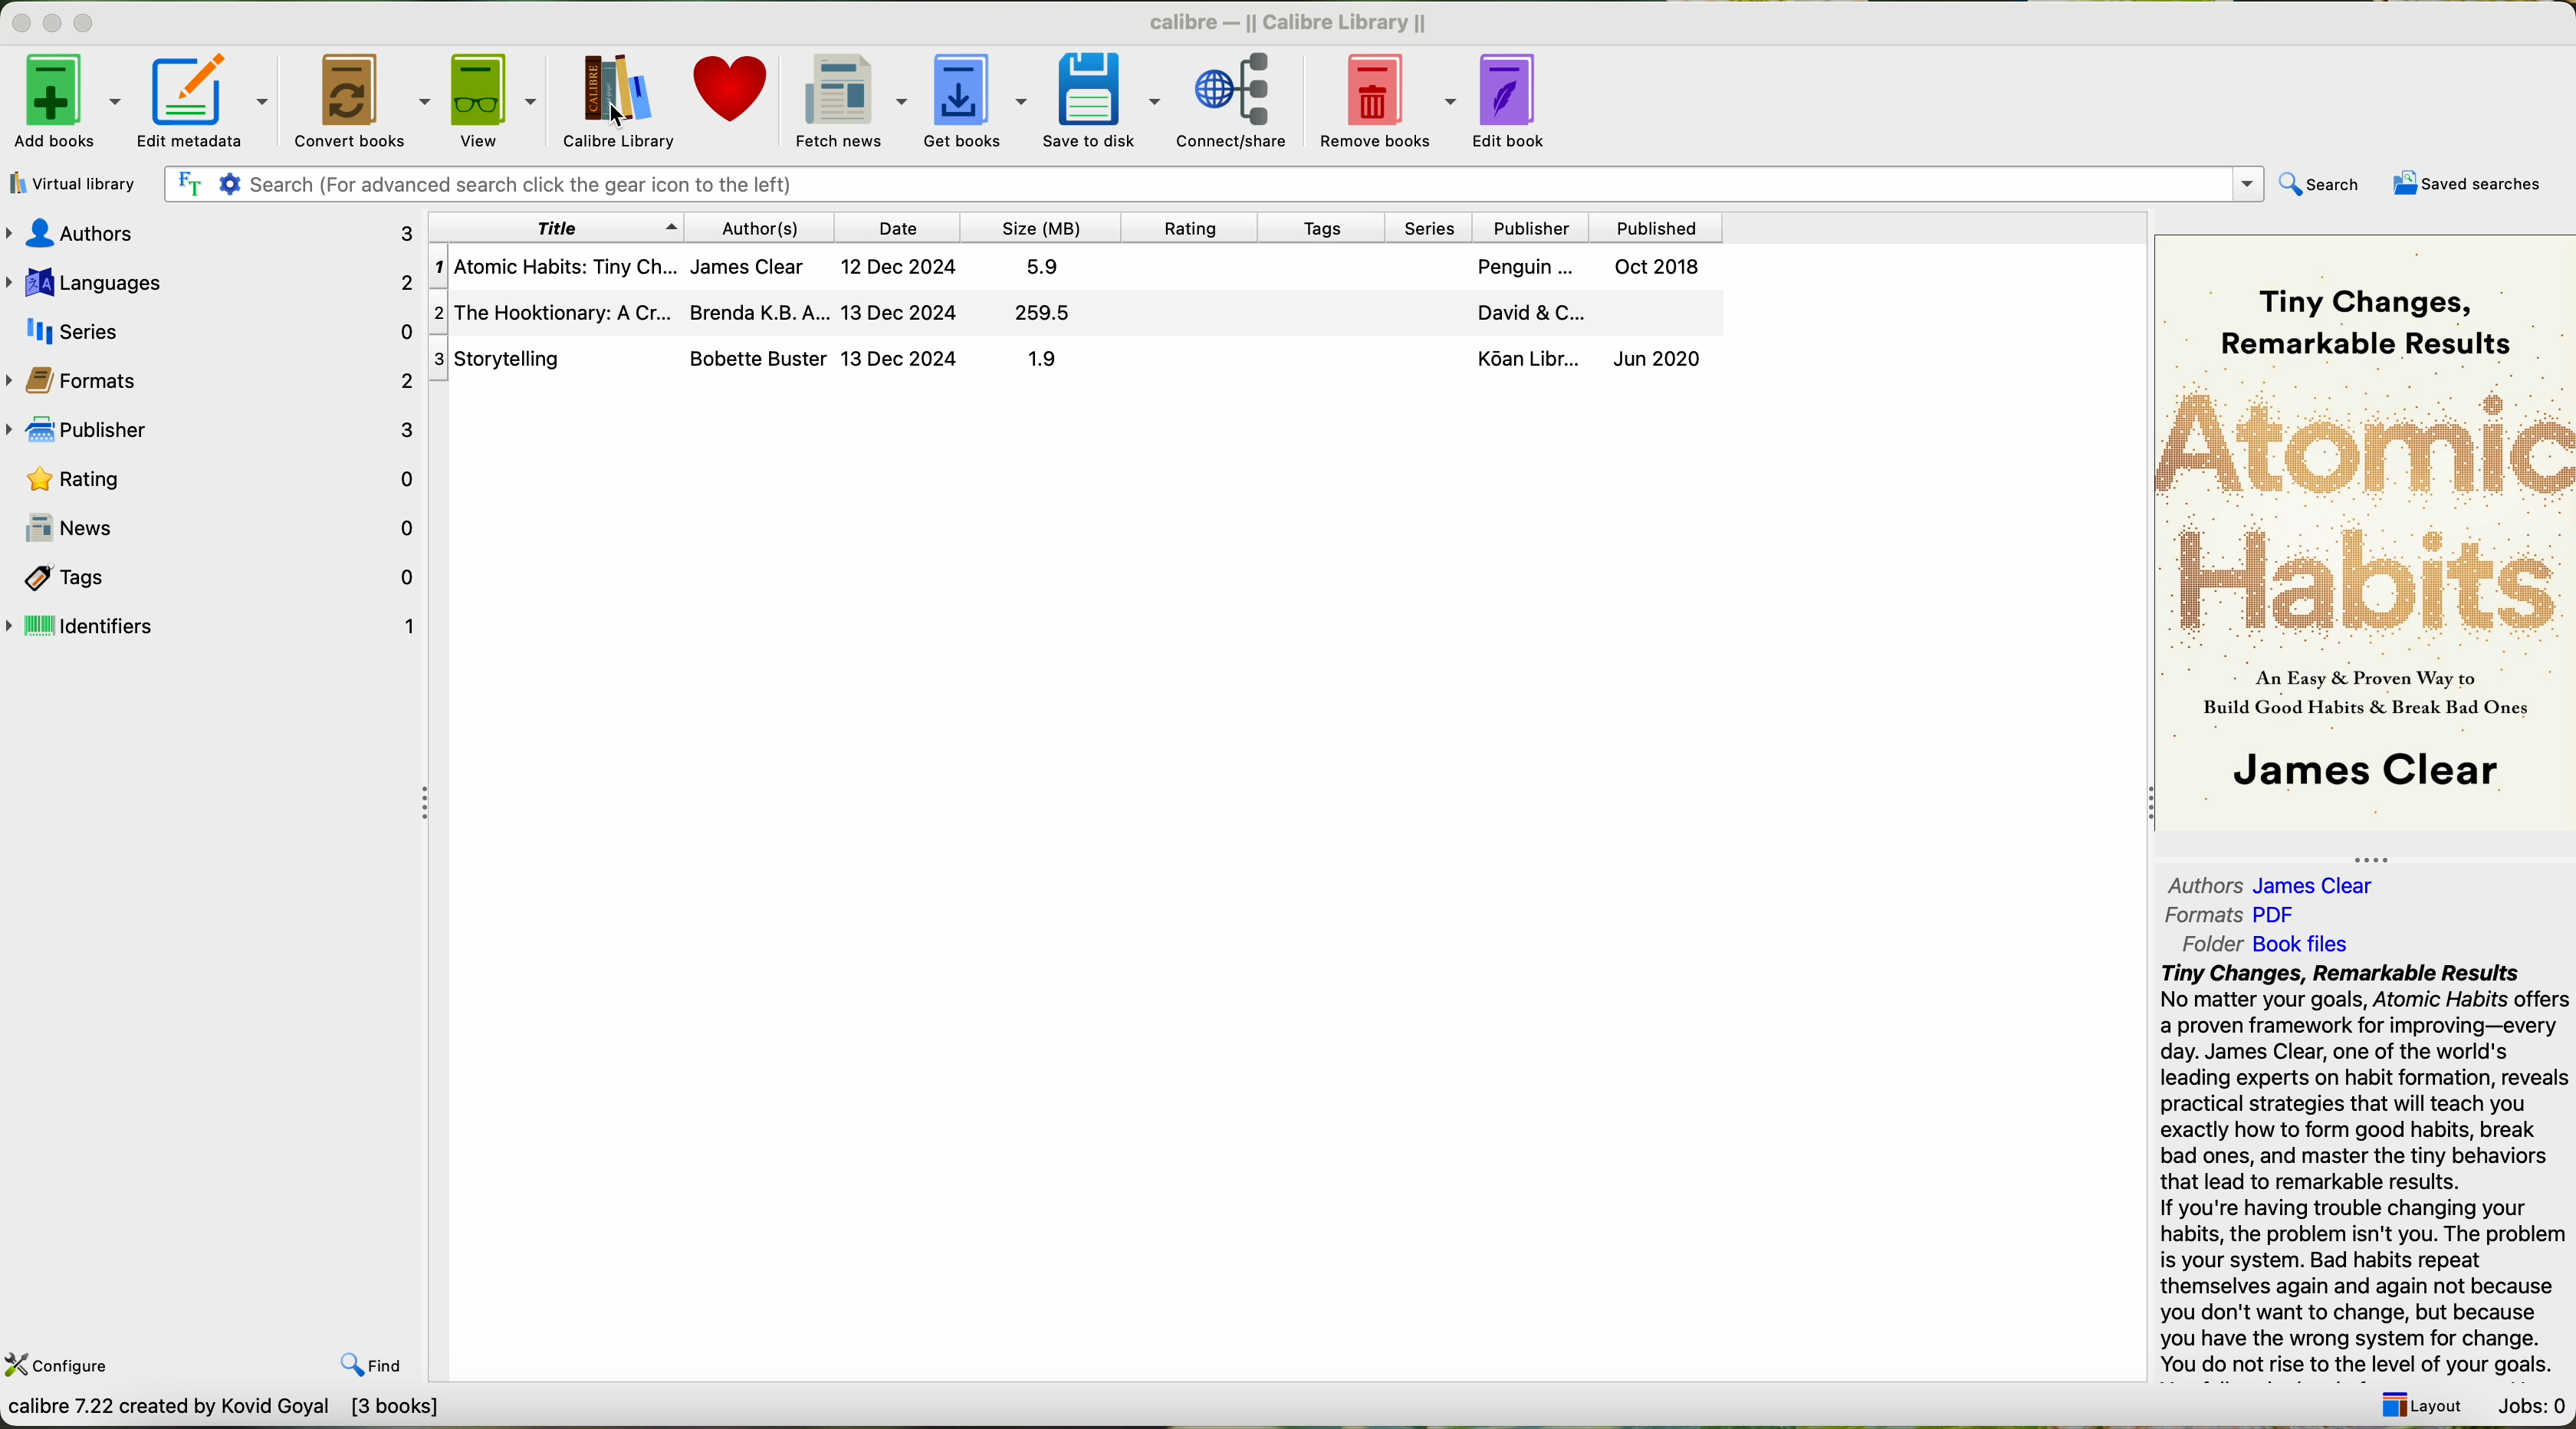 This screenshot has width=2576, height=1429. I want to click on Minimize, so click(55, 25).